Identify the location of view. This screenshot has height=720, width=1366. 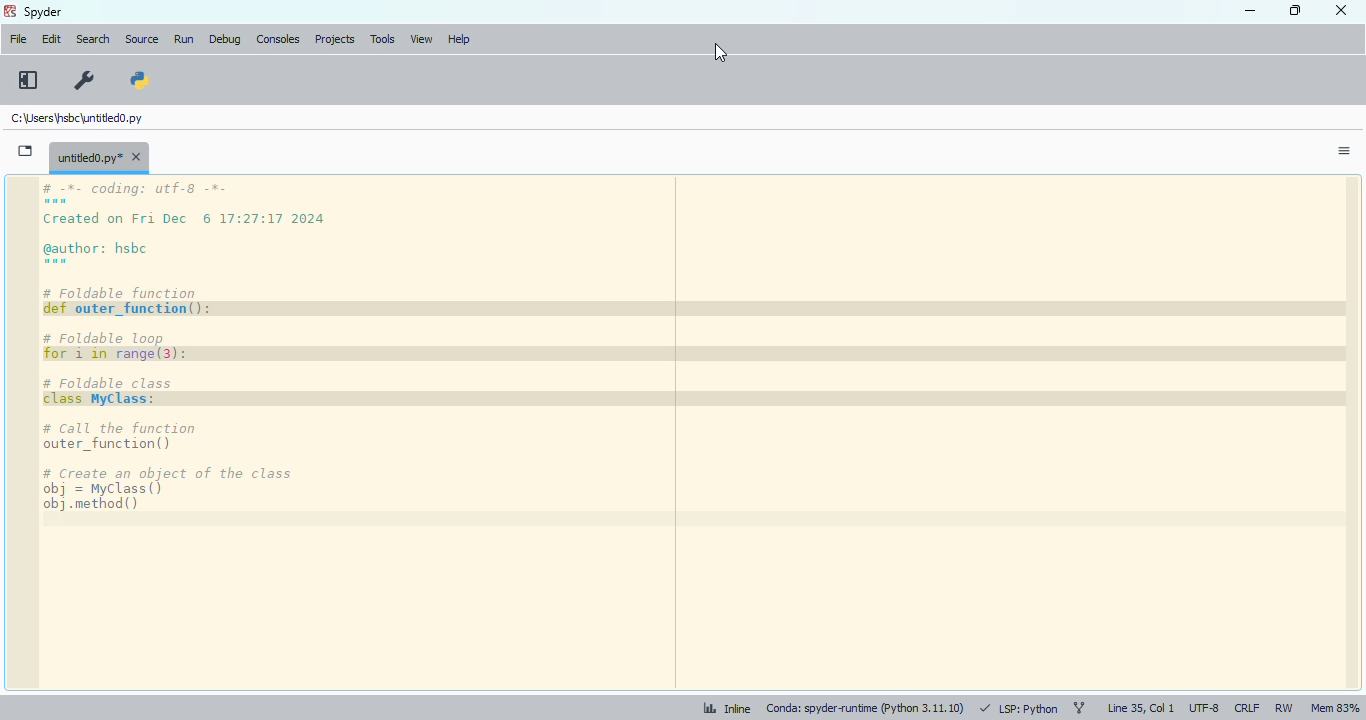
(421, 39).